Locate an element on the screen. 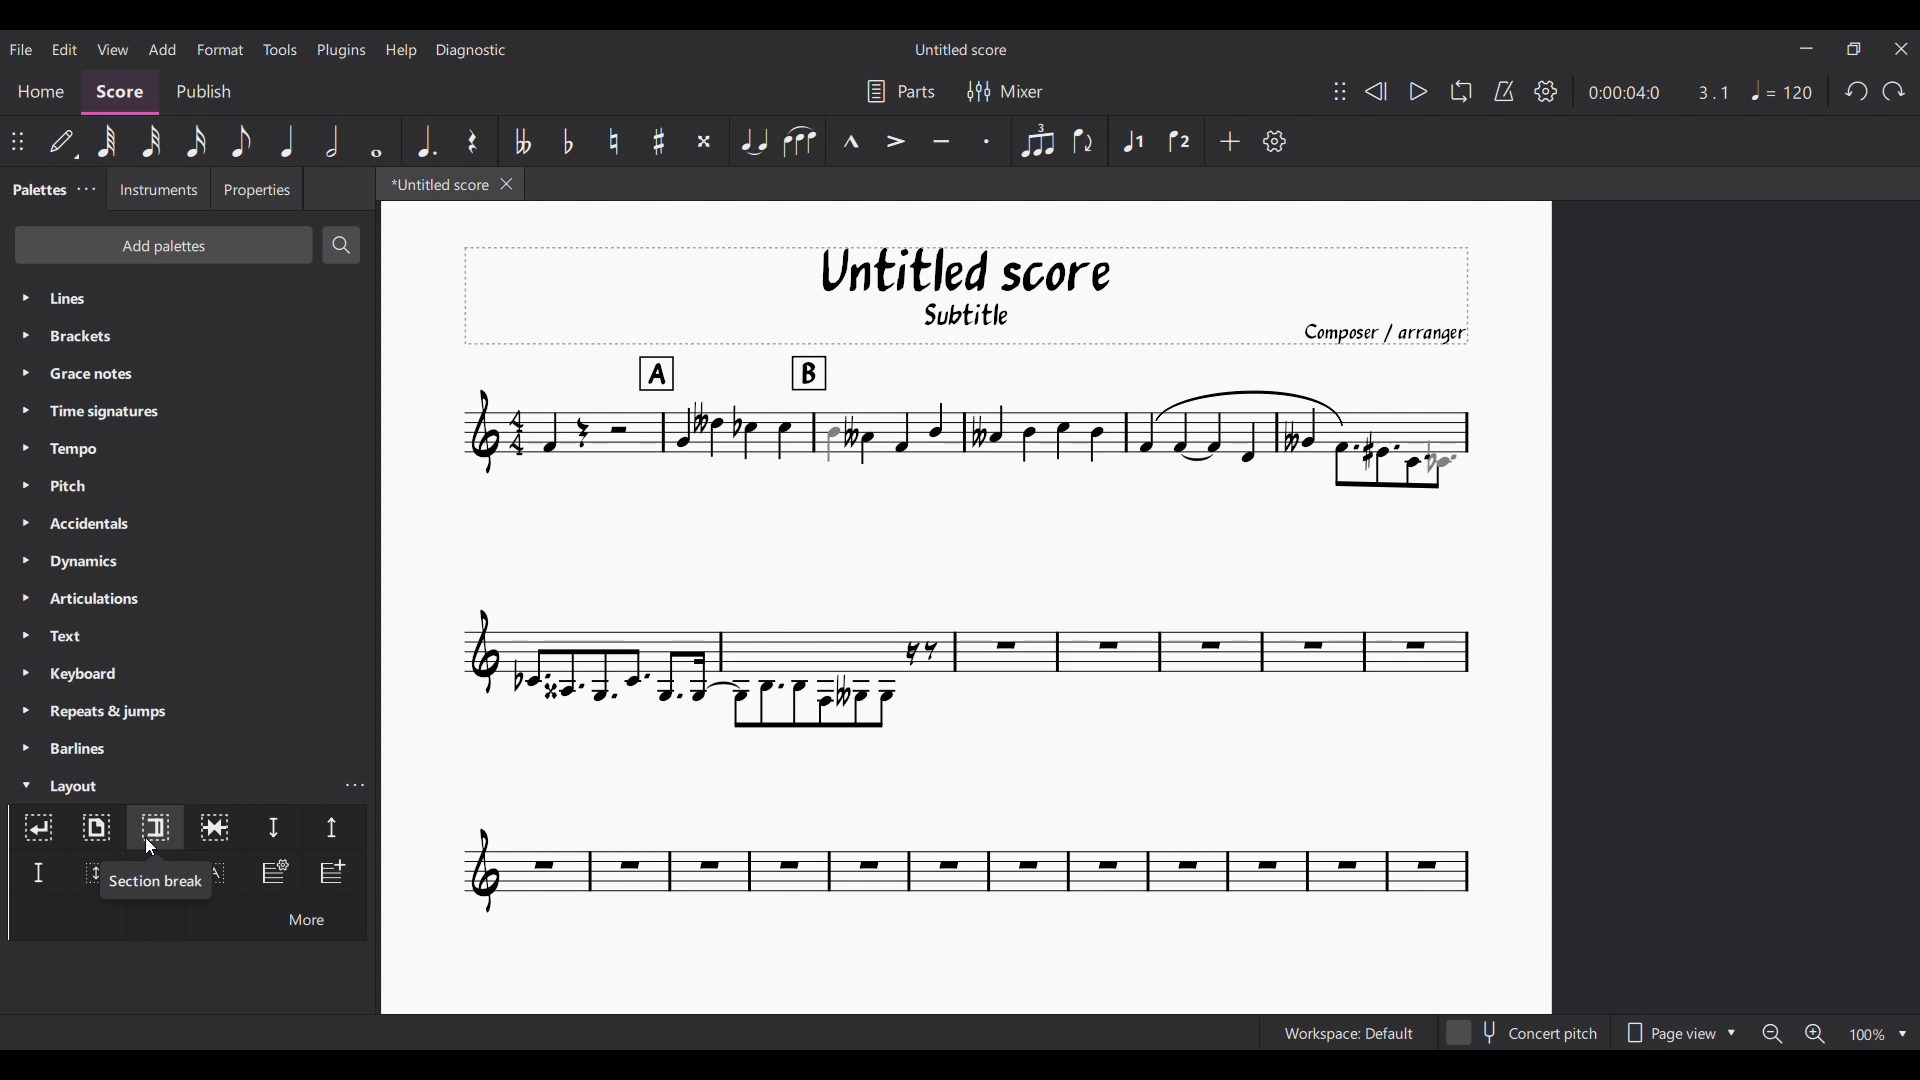 This screenshot has width=1920, height=1080. Staff spacer down is located at coordinates (273, 827).